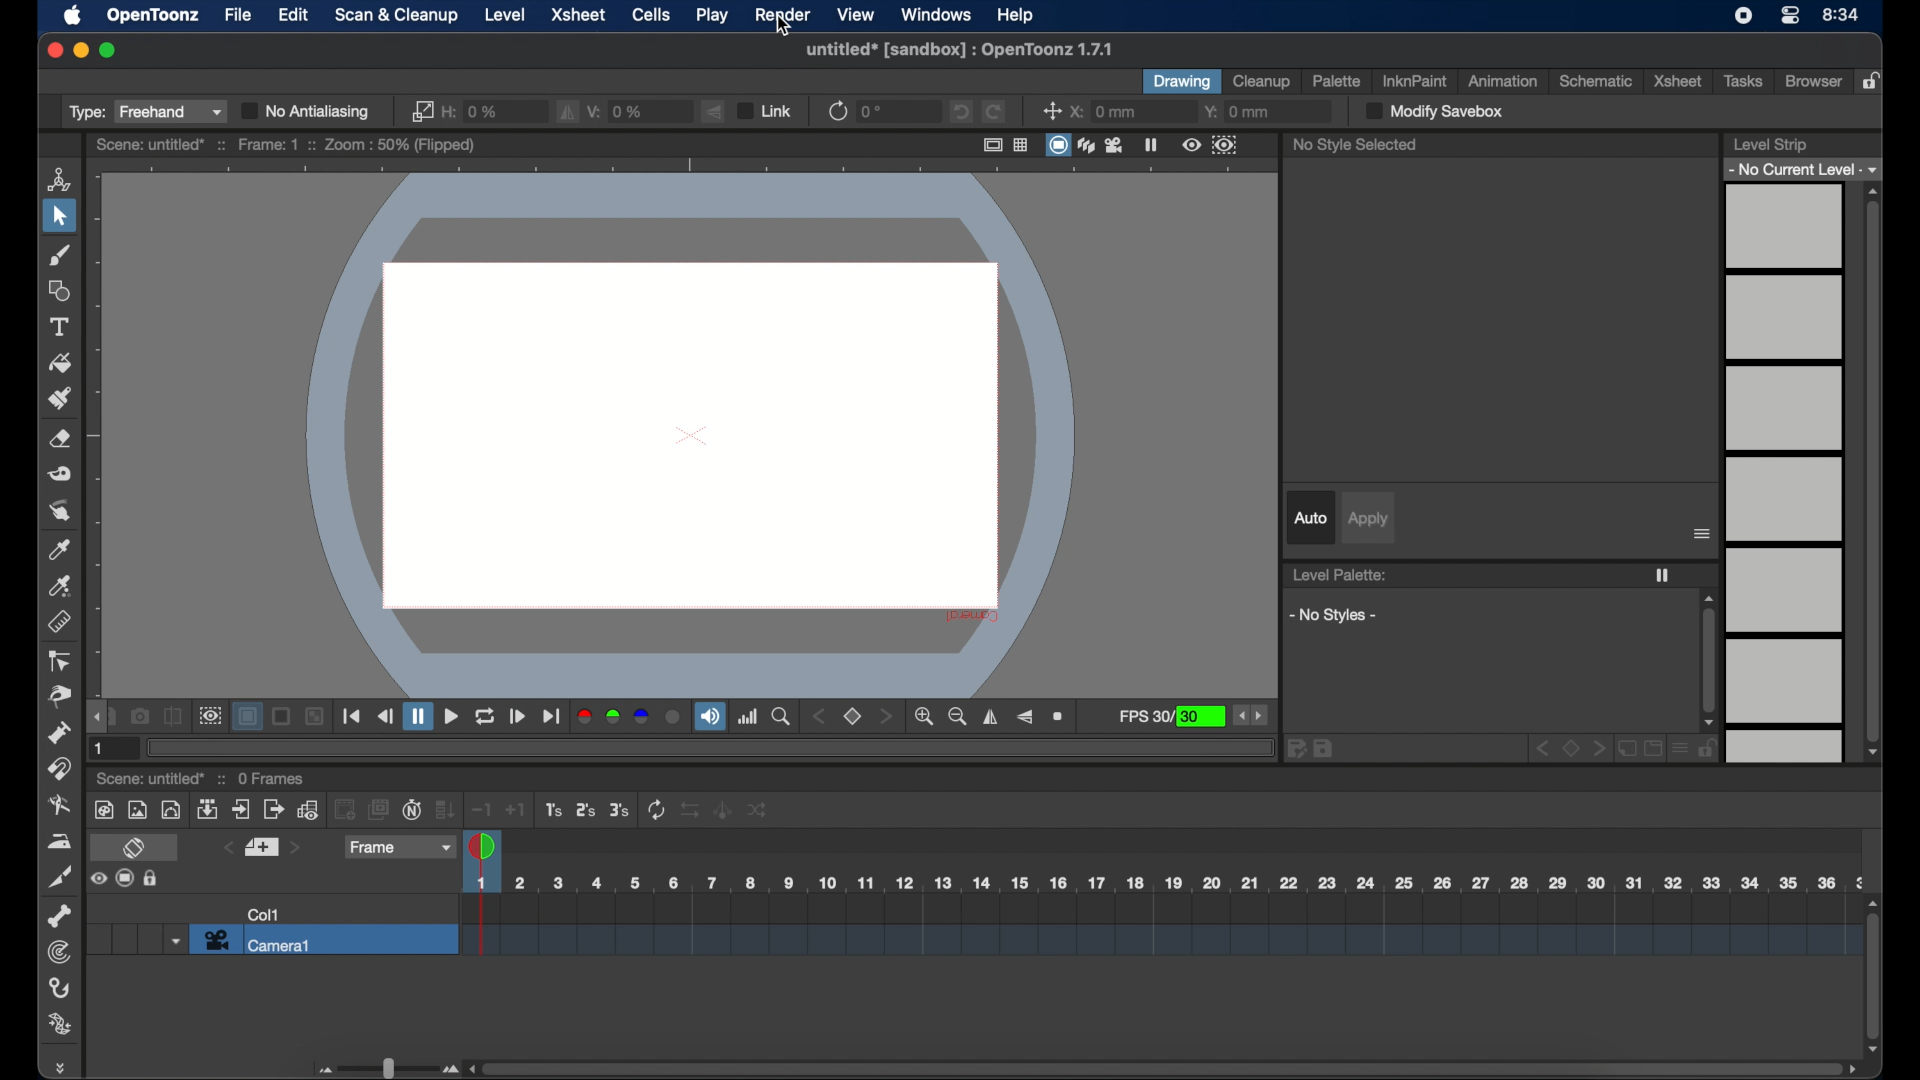 Image resolution: width=1920 pixels, height=1080 pixels. Describe the element at coordinates (61, 879) in the screenshot. I see `cutter tool` at that location.